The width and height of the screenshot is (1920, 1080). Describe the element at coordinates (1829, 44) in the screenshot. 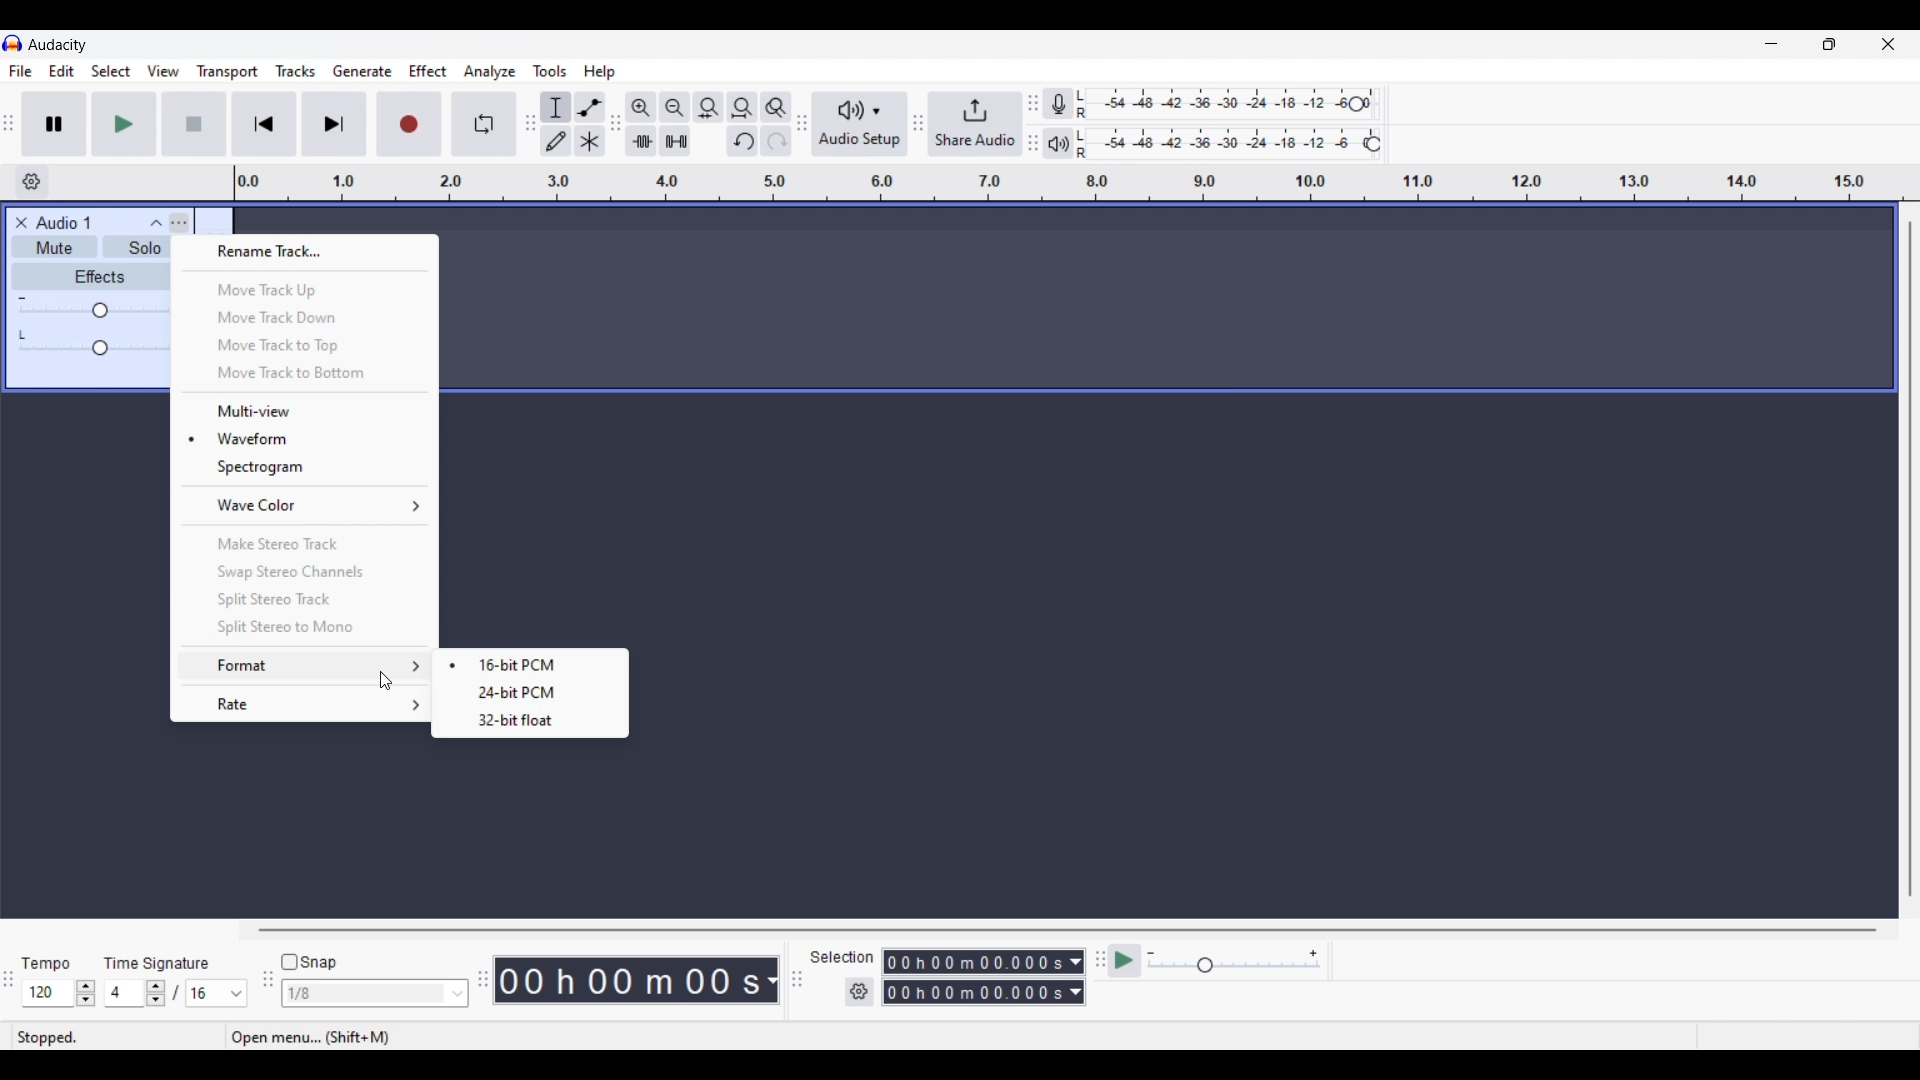

I see `Show interface in a smaller tab` at that location.